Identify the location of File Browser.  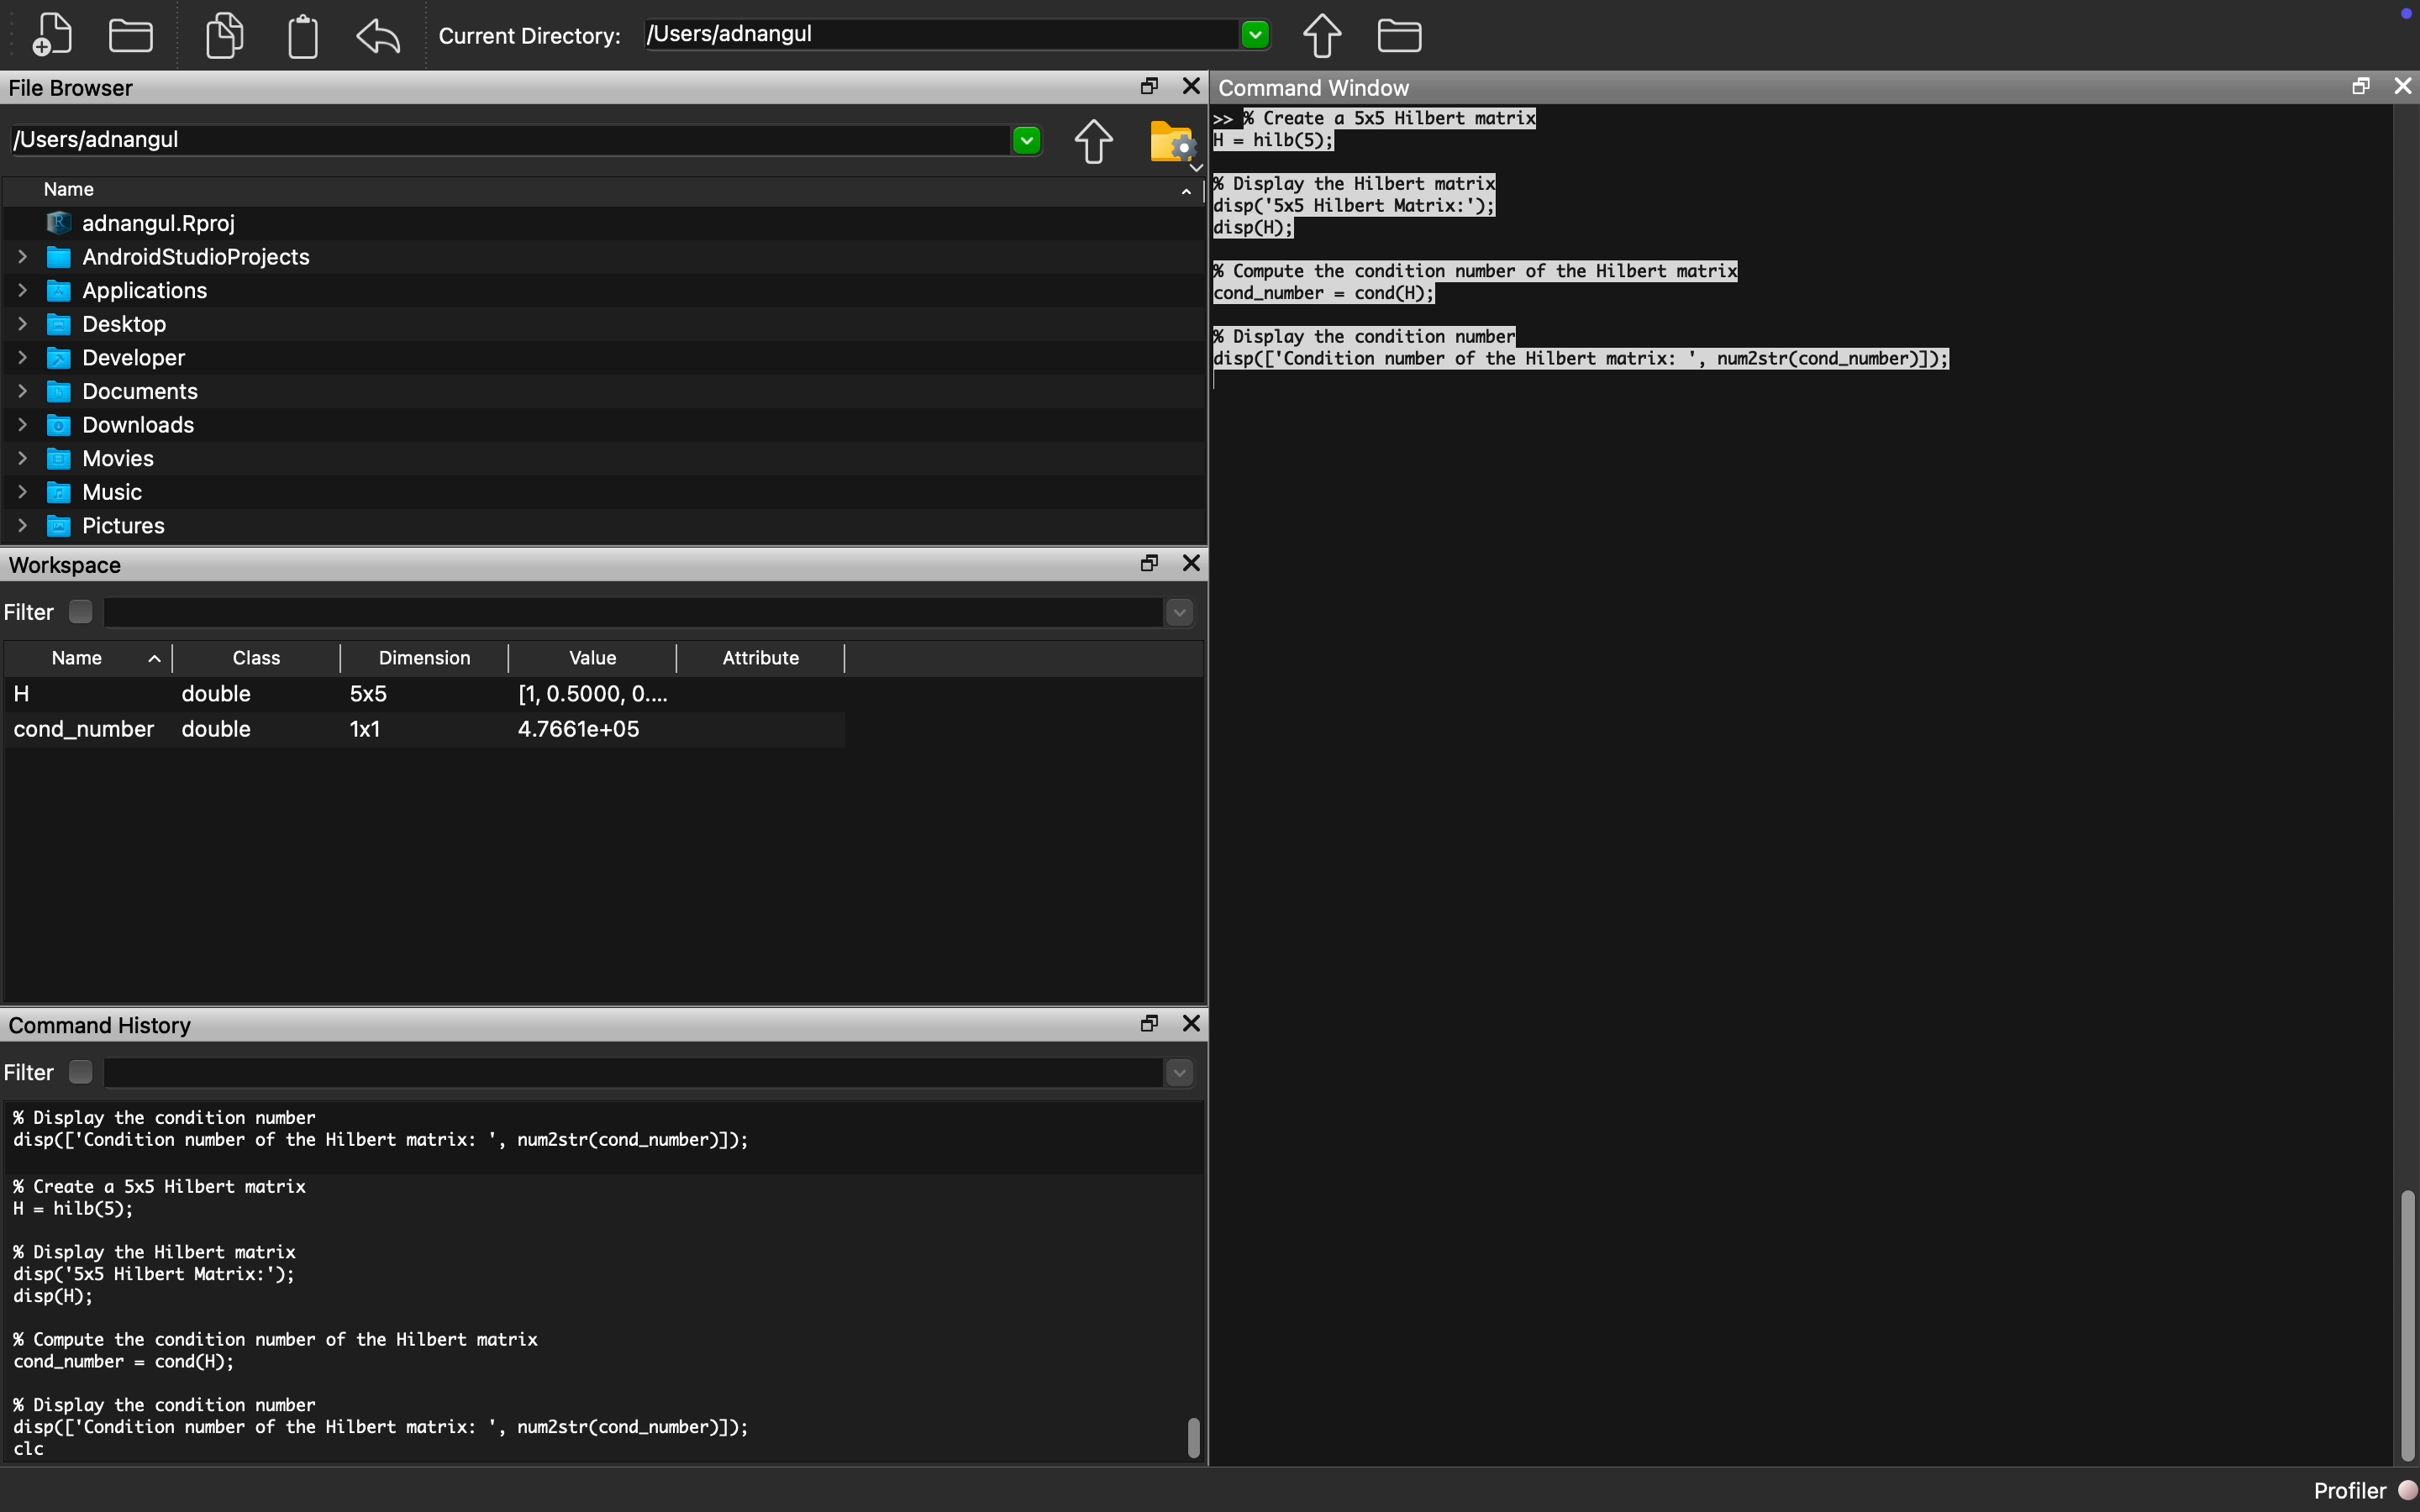
(74, 87).